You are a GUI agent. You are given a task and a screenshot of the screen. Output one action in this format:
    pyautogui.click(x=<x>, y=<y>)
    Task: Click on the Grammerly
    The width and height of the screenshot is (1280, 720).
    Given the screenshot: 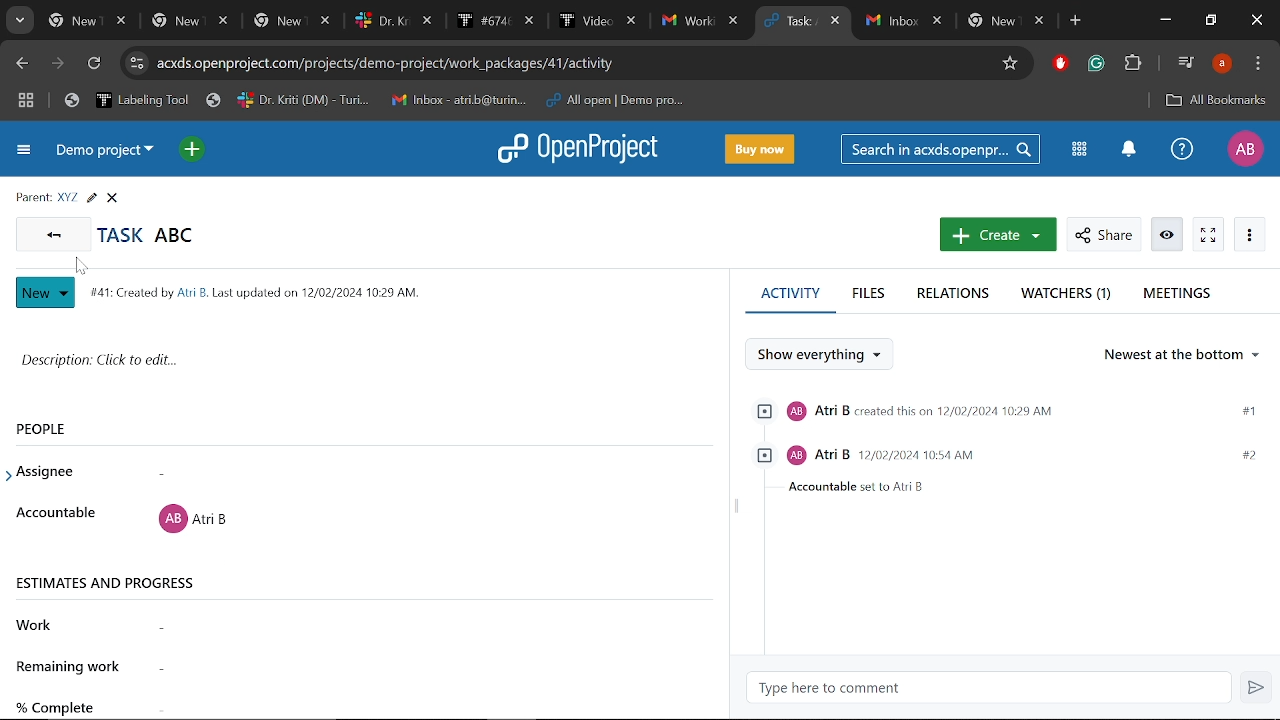 What is the action you would take?
    pyautogui.click(x=1097, y=63)
    